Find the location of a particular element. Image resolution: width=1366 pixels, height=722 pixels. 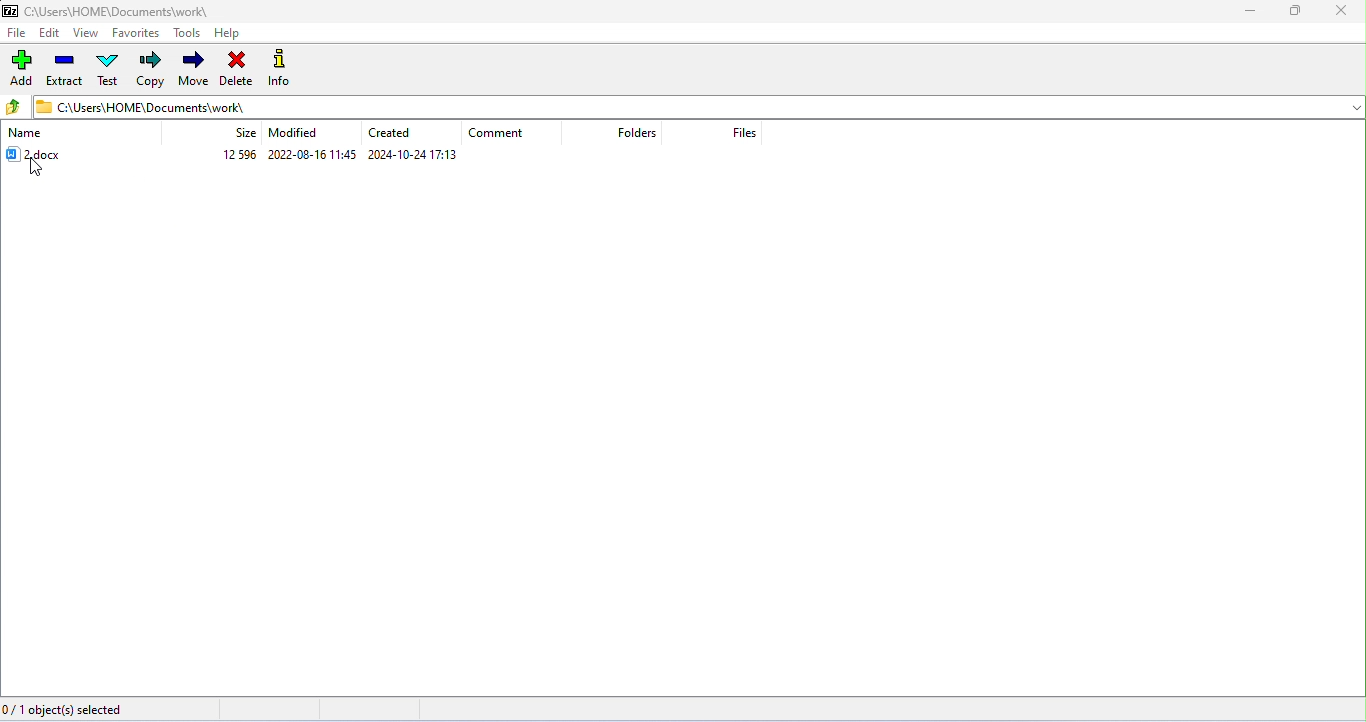

file is located at coordinates (18, 32).